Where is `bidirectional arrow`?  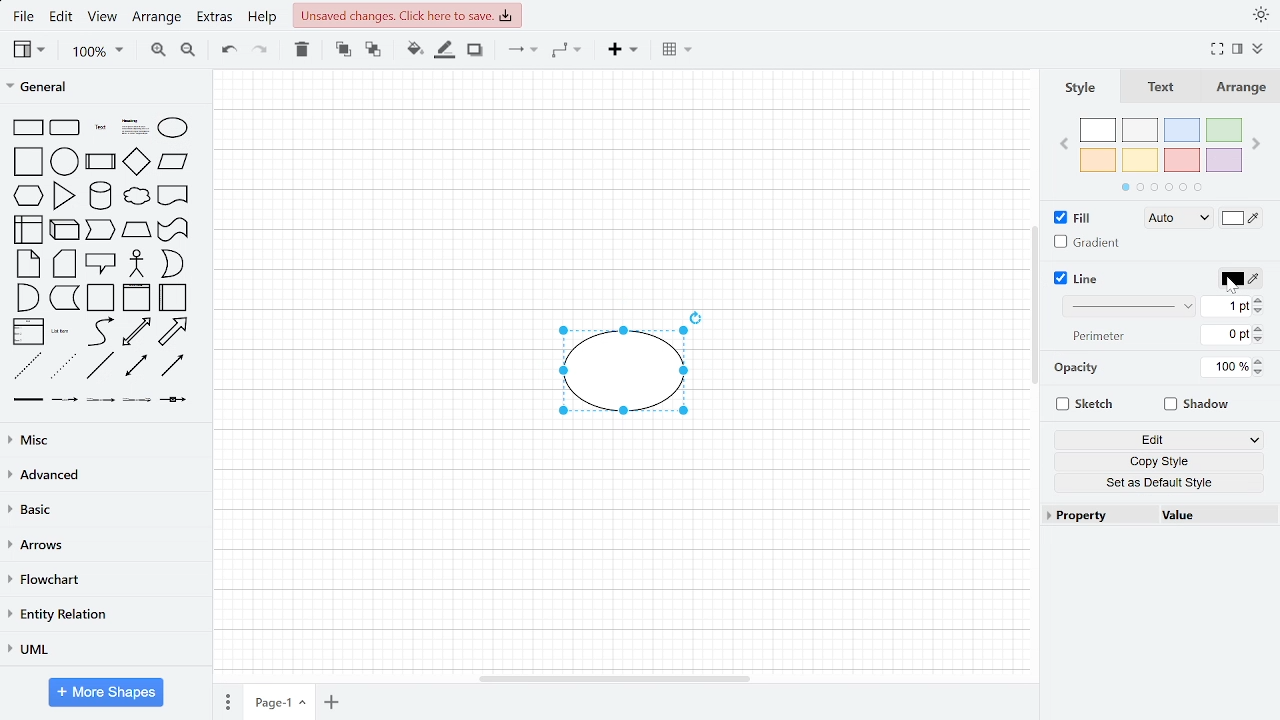
bidirectional arrow is located at coordinates (138, 333).